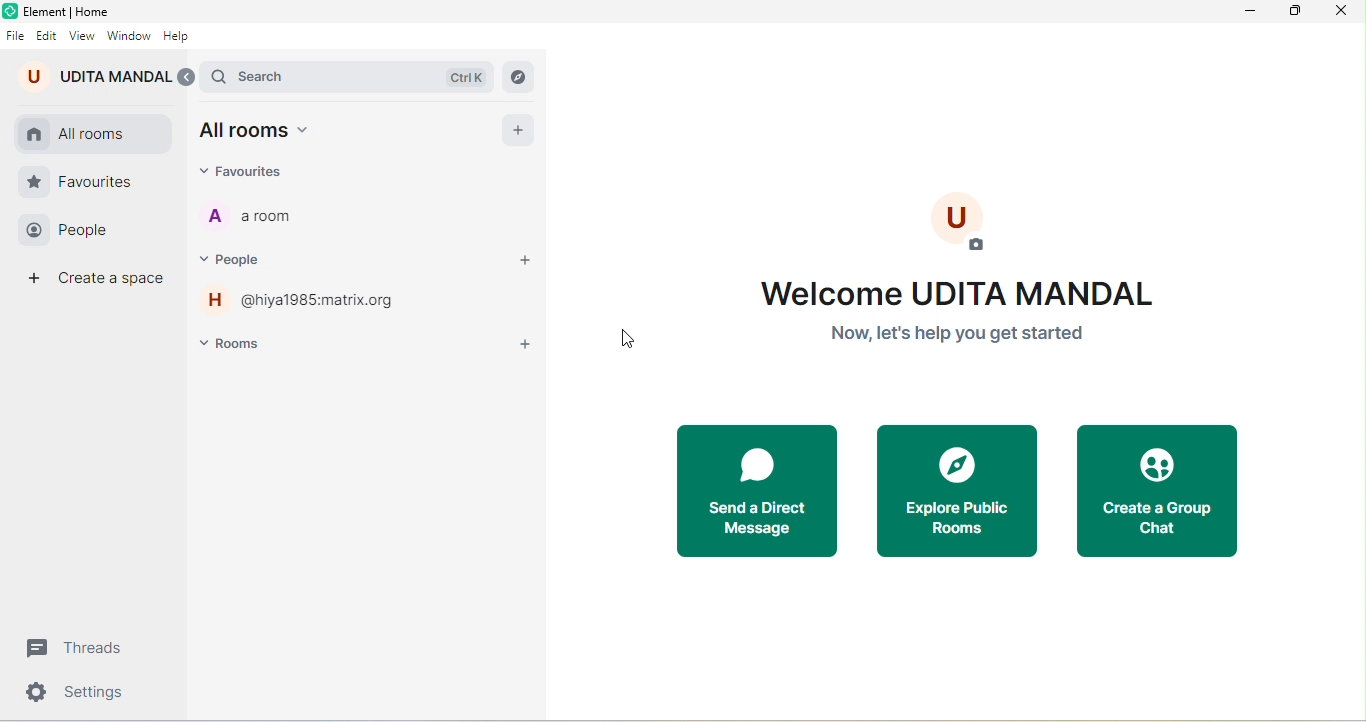  What do you see at coordinates (10, 11) in the screenshot?
I see `logo` at bounding box center [10, 11].